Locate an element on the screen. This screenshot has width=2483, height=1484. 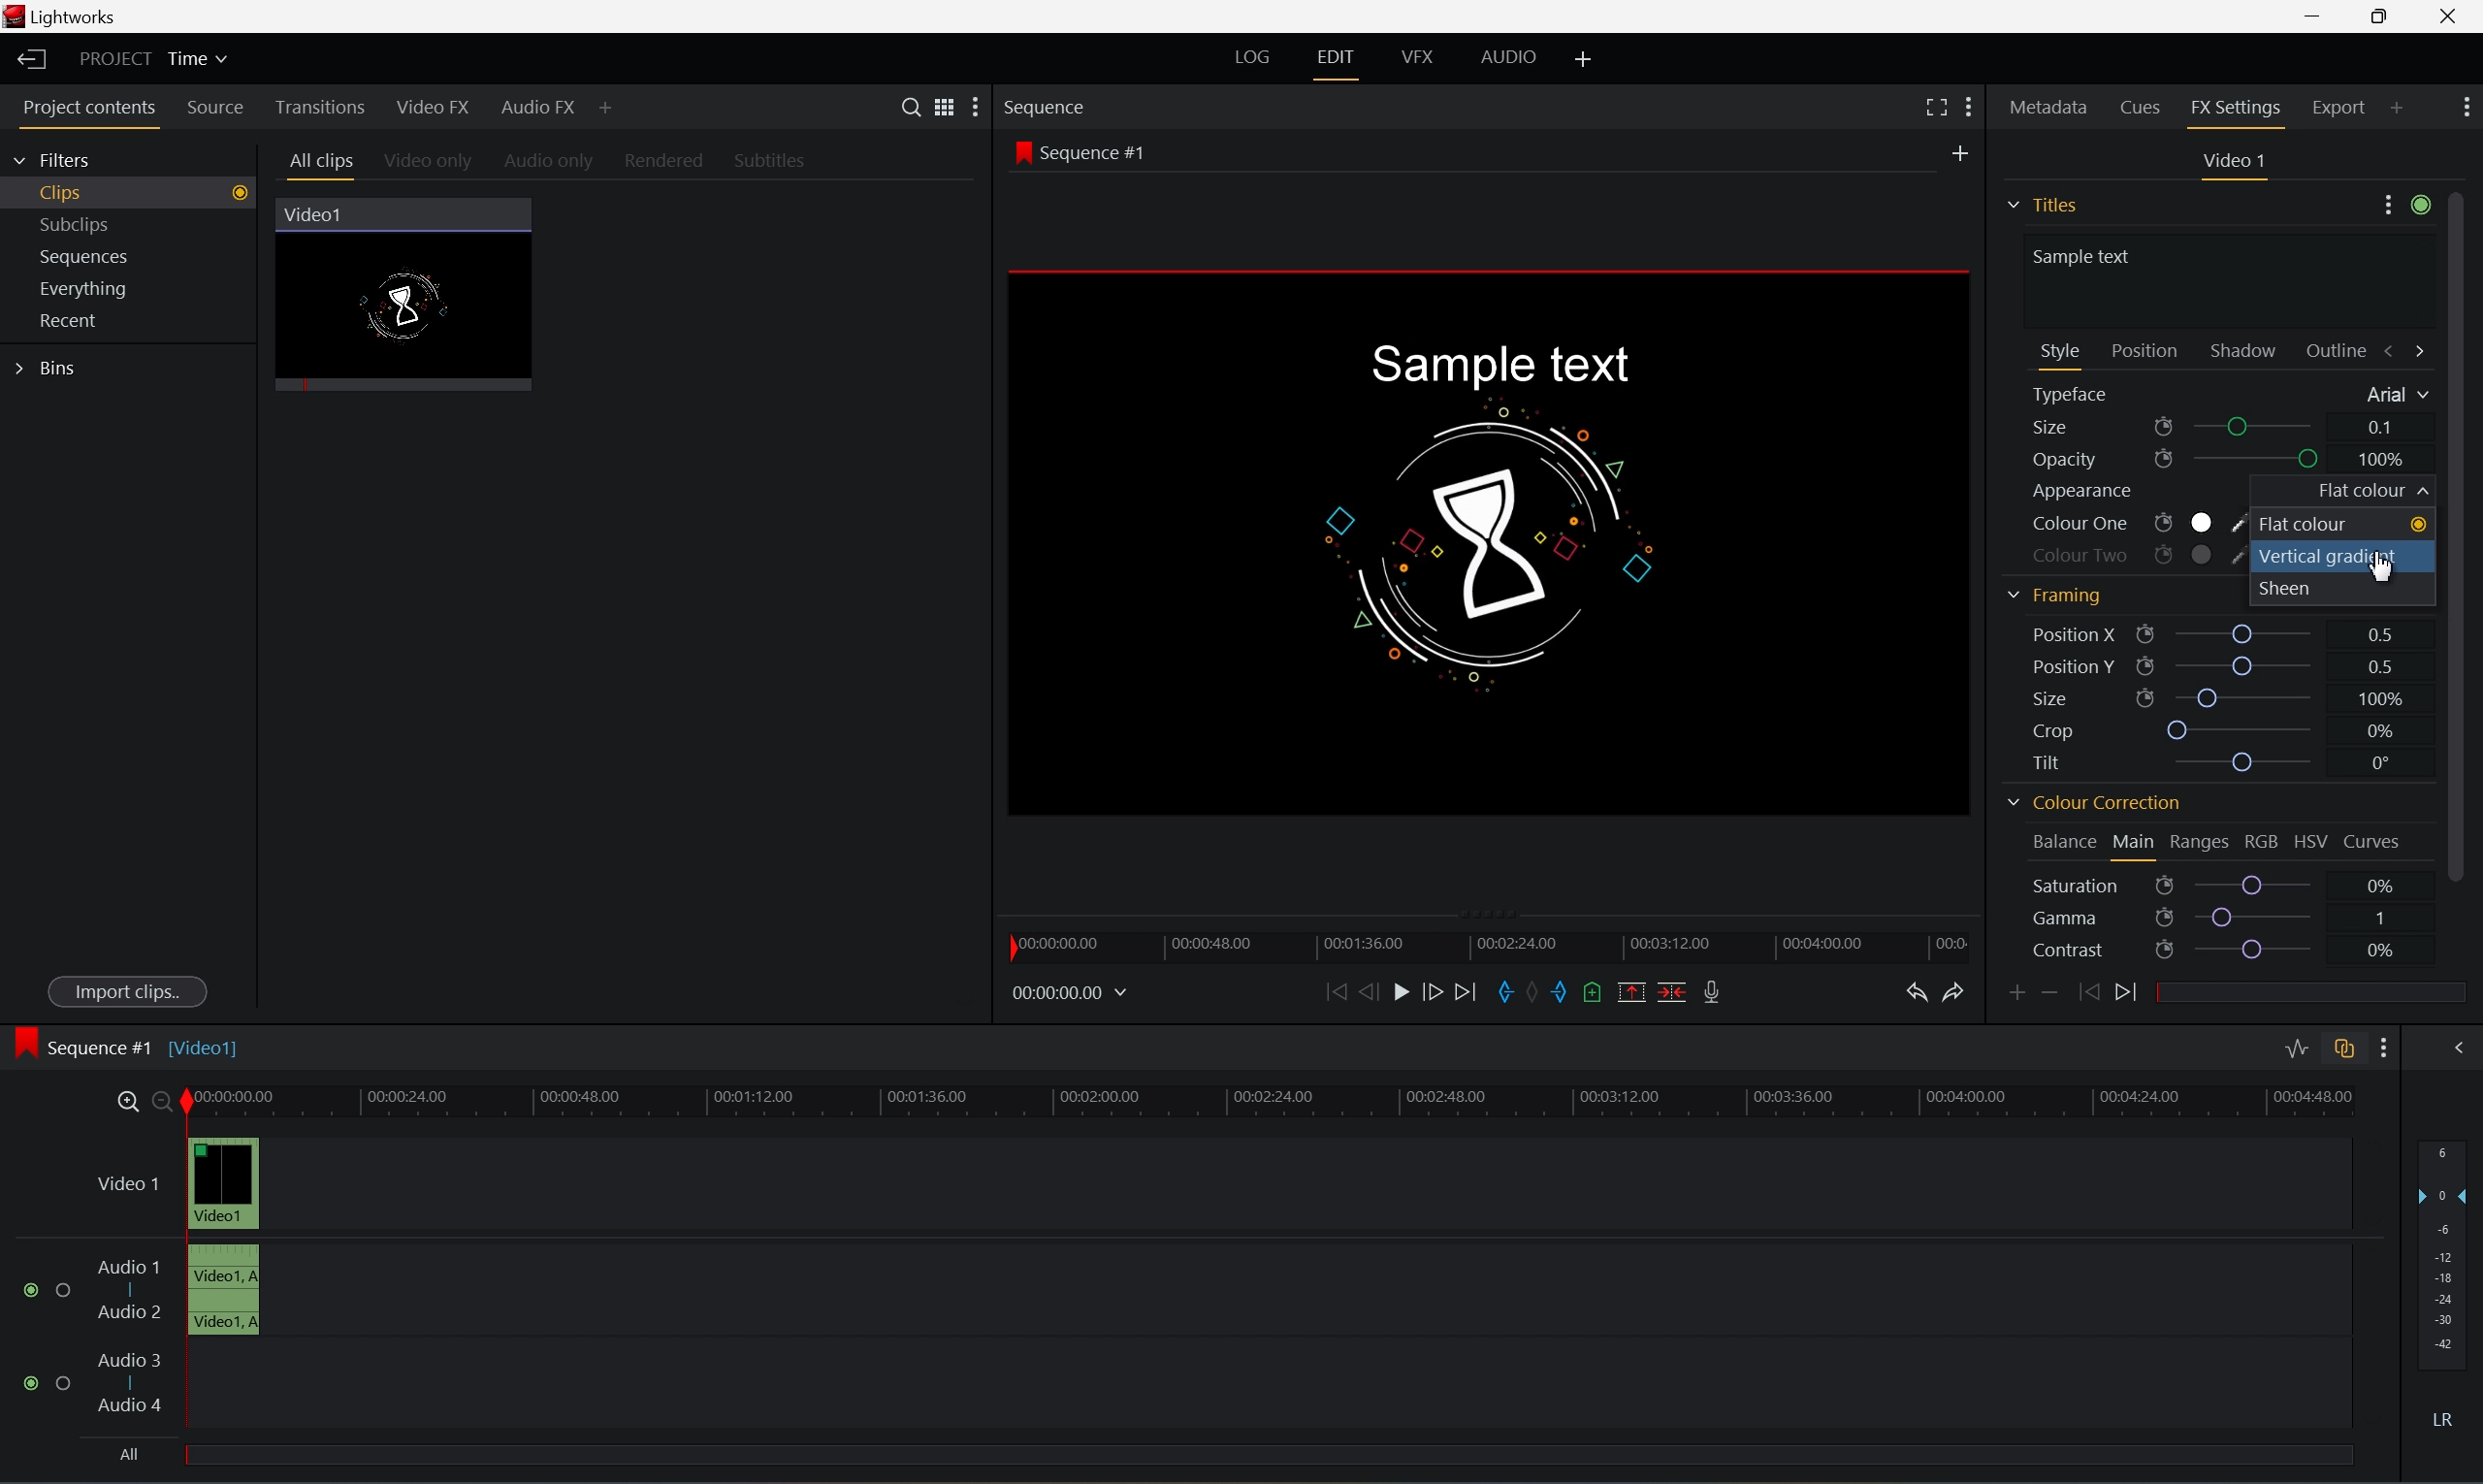
move backward is located at coordinates (1336, 992).